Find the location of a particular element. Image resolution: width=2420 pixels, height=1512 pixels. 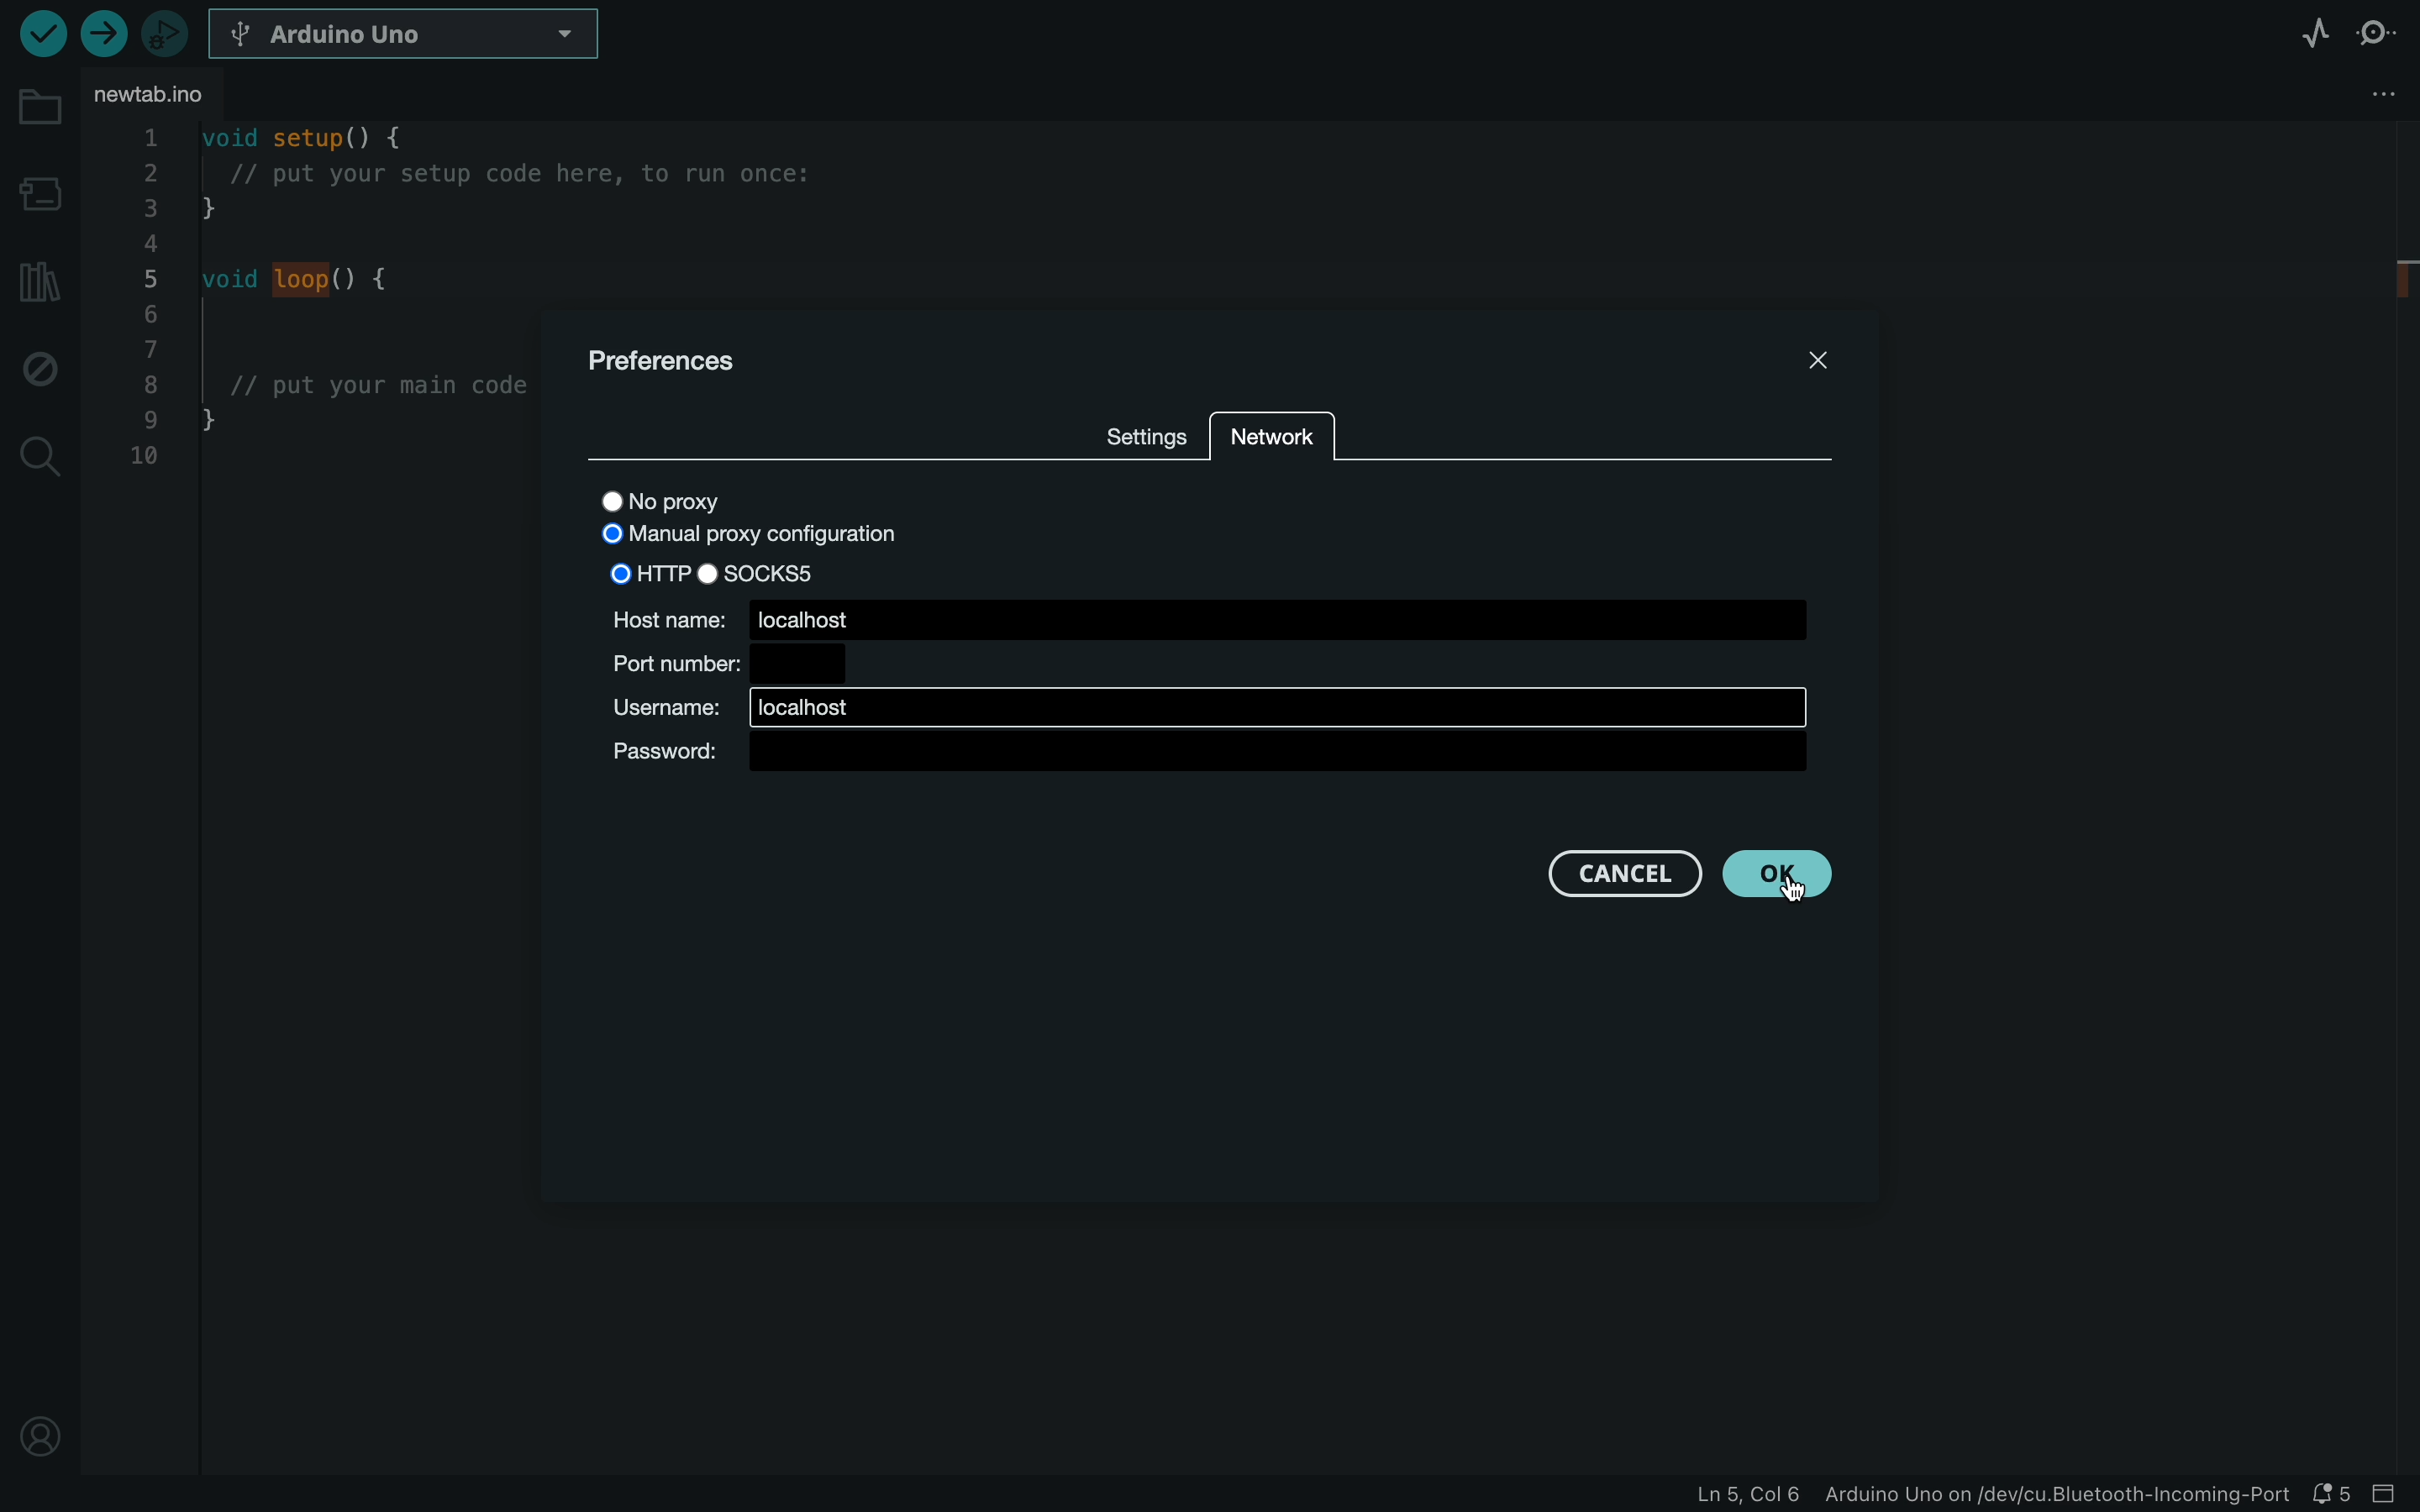

settings is located at coordinates (1144, 432).